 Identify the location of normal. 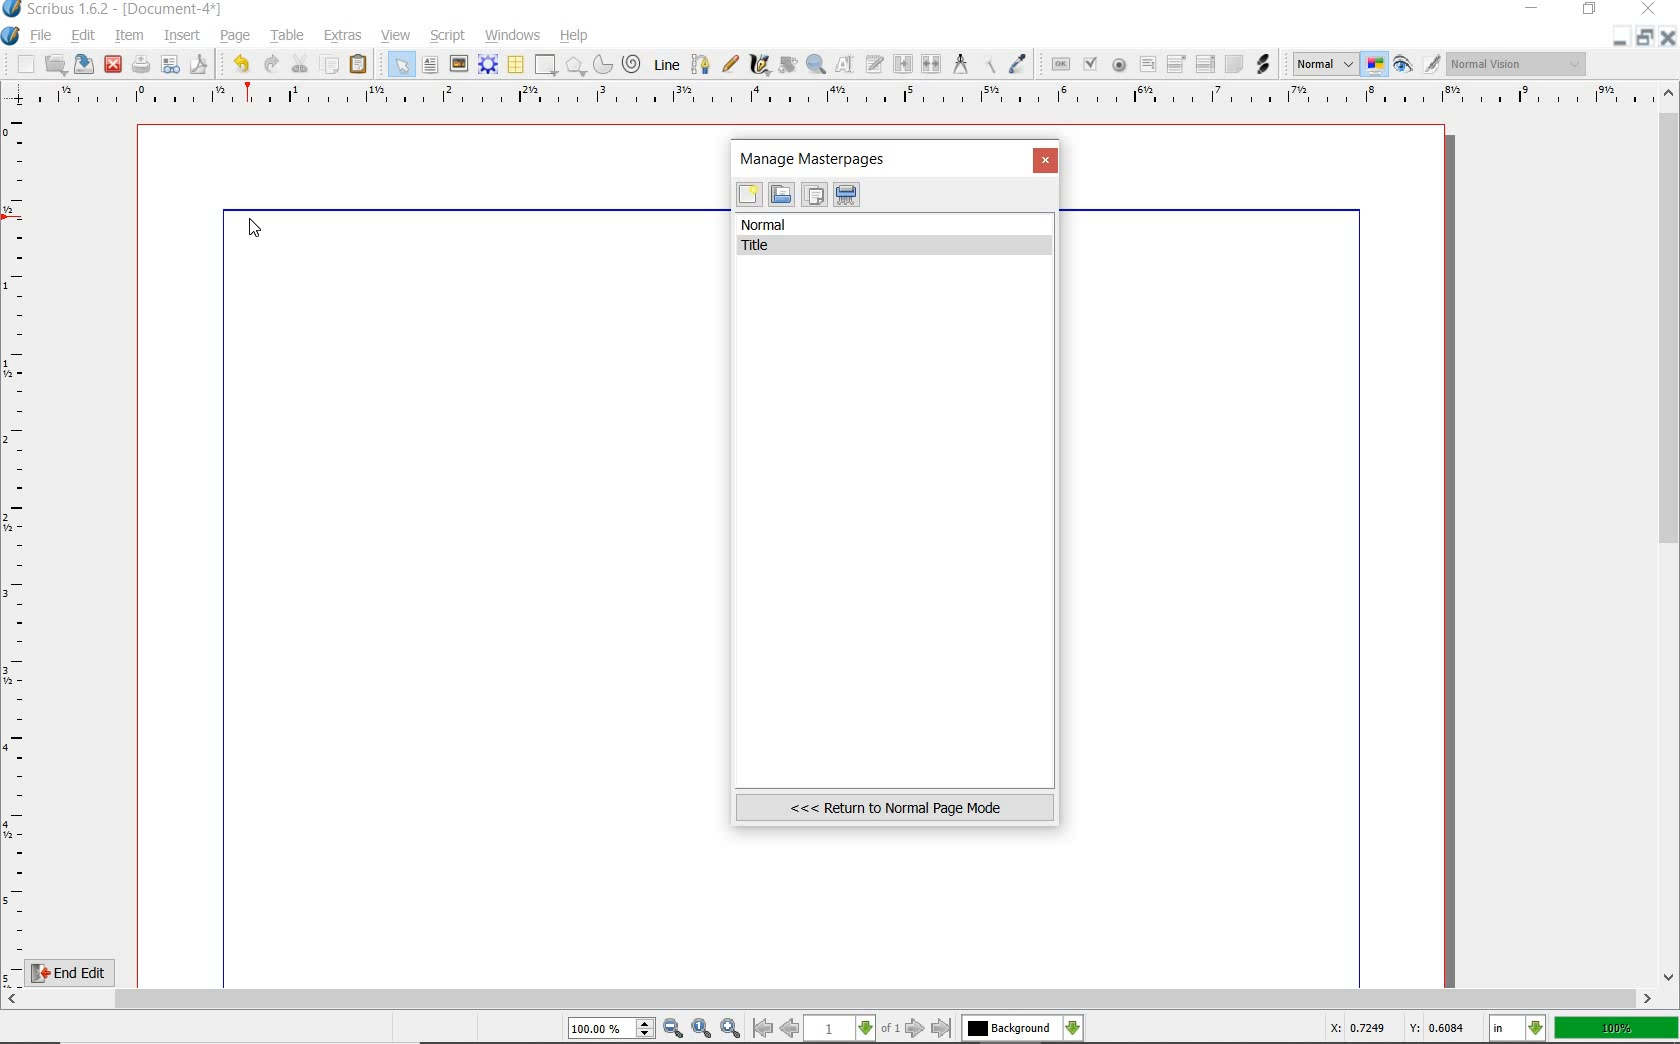
(896, 225).